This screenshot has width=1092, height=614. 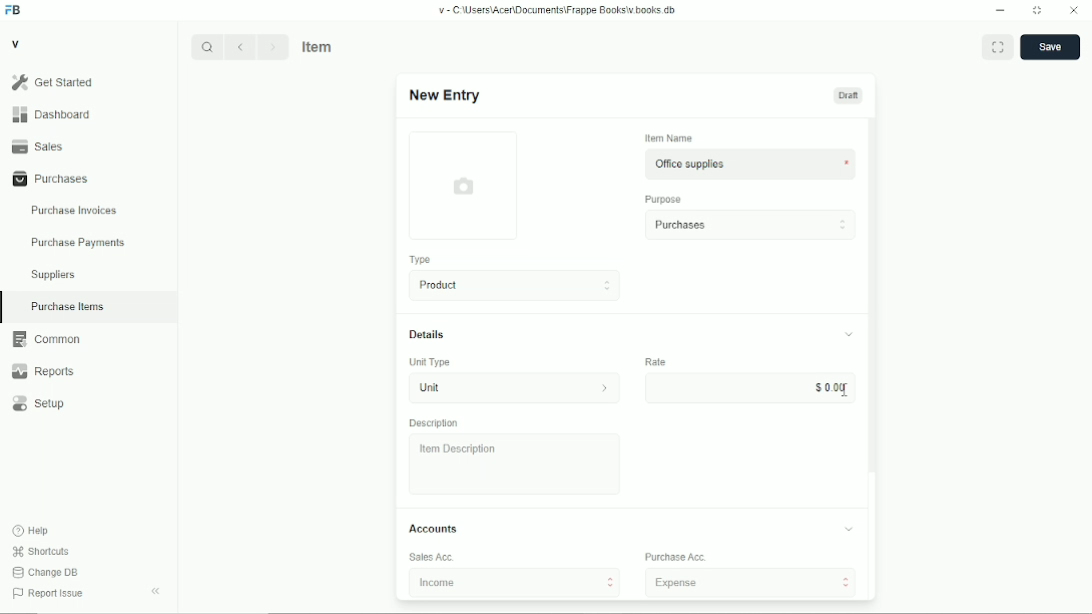 I want to click on Toggle between form and full width, so click(x=1038, y=11).